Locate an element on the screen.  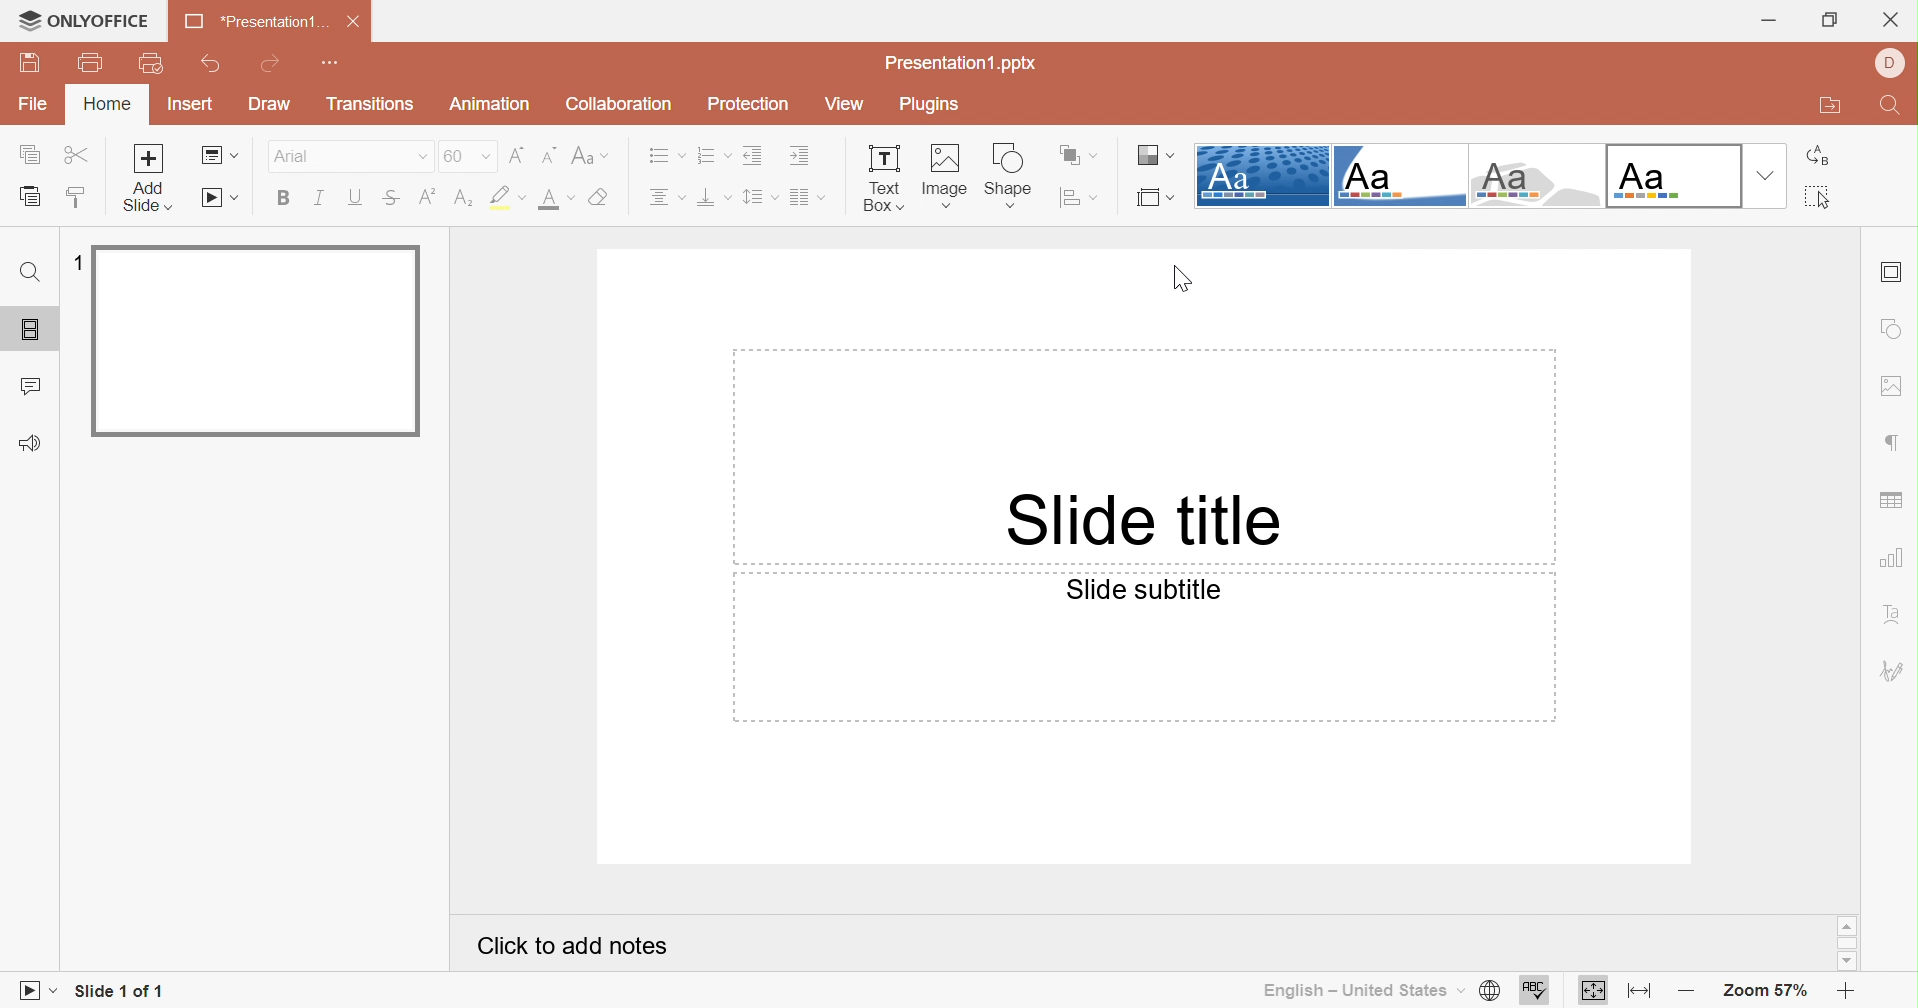
Numbering is located at coordinates (711, 154).